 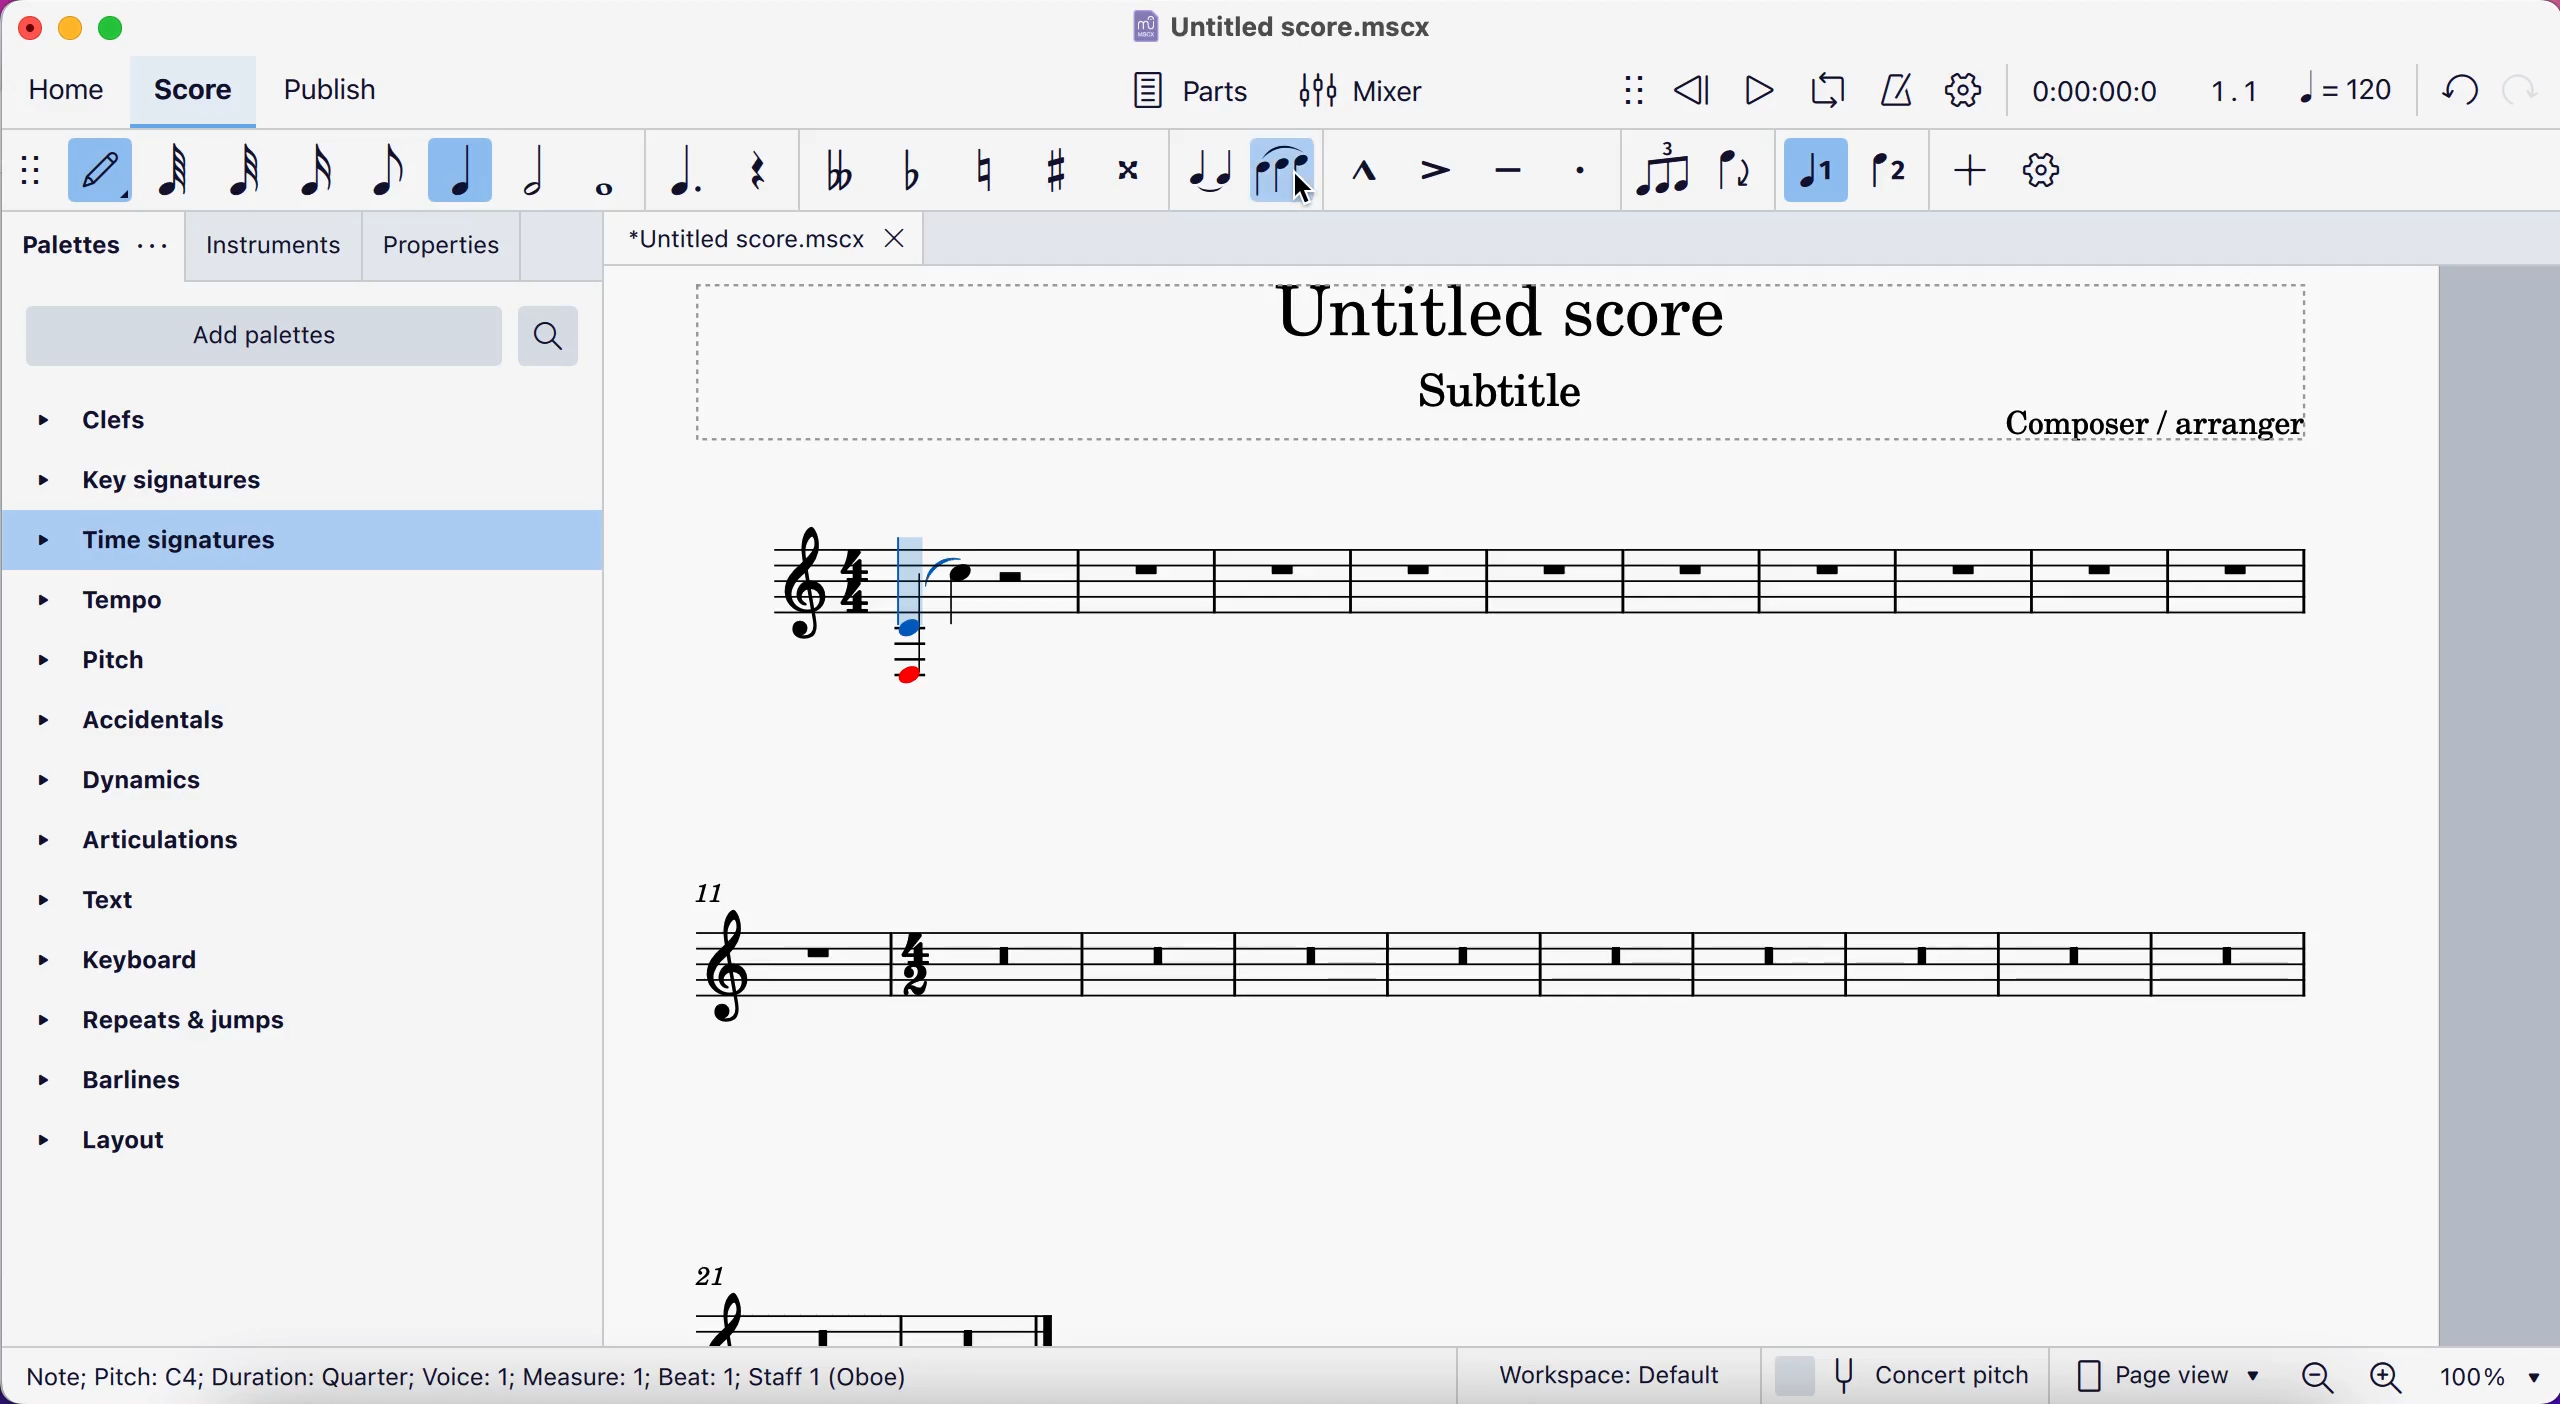 What do you see at coordinates (189, 481) in the screenshot?
I see `key signatures` at bounding box center [189, 481].